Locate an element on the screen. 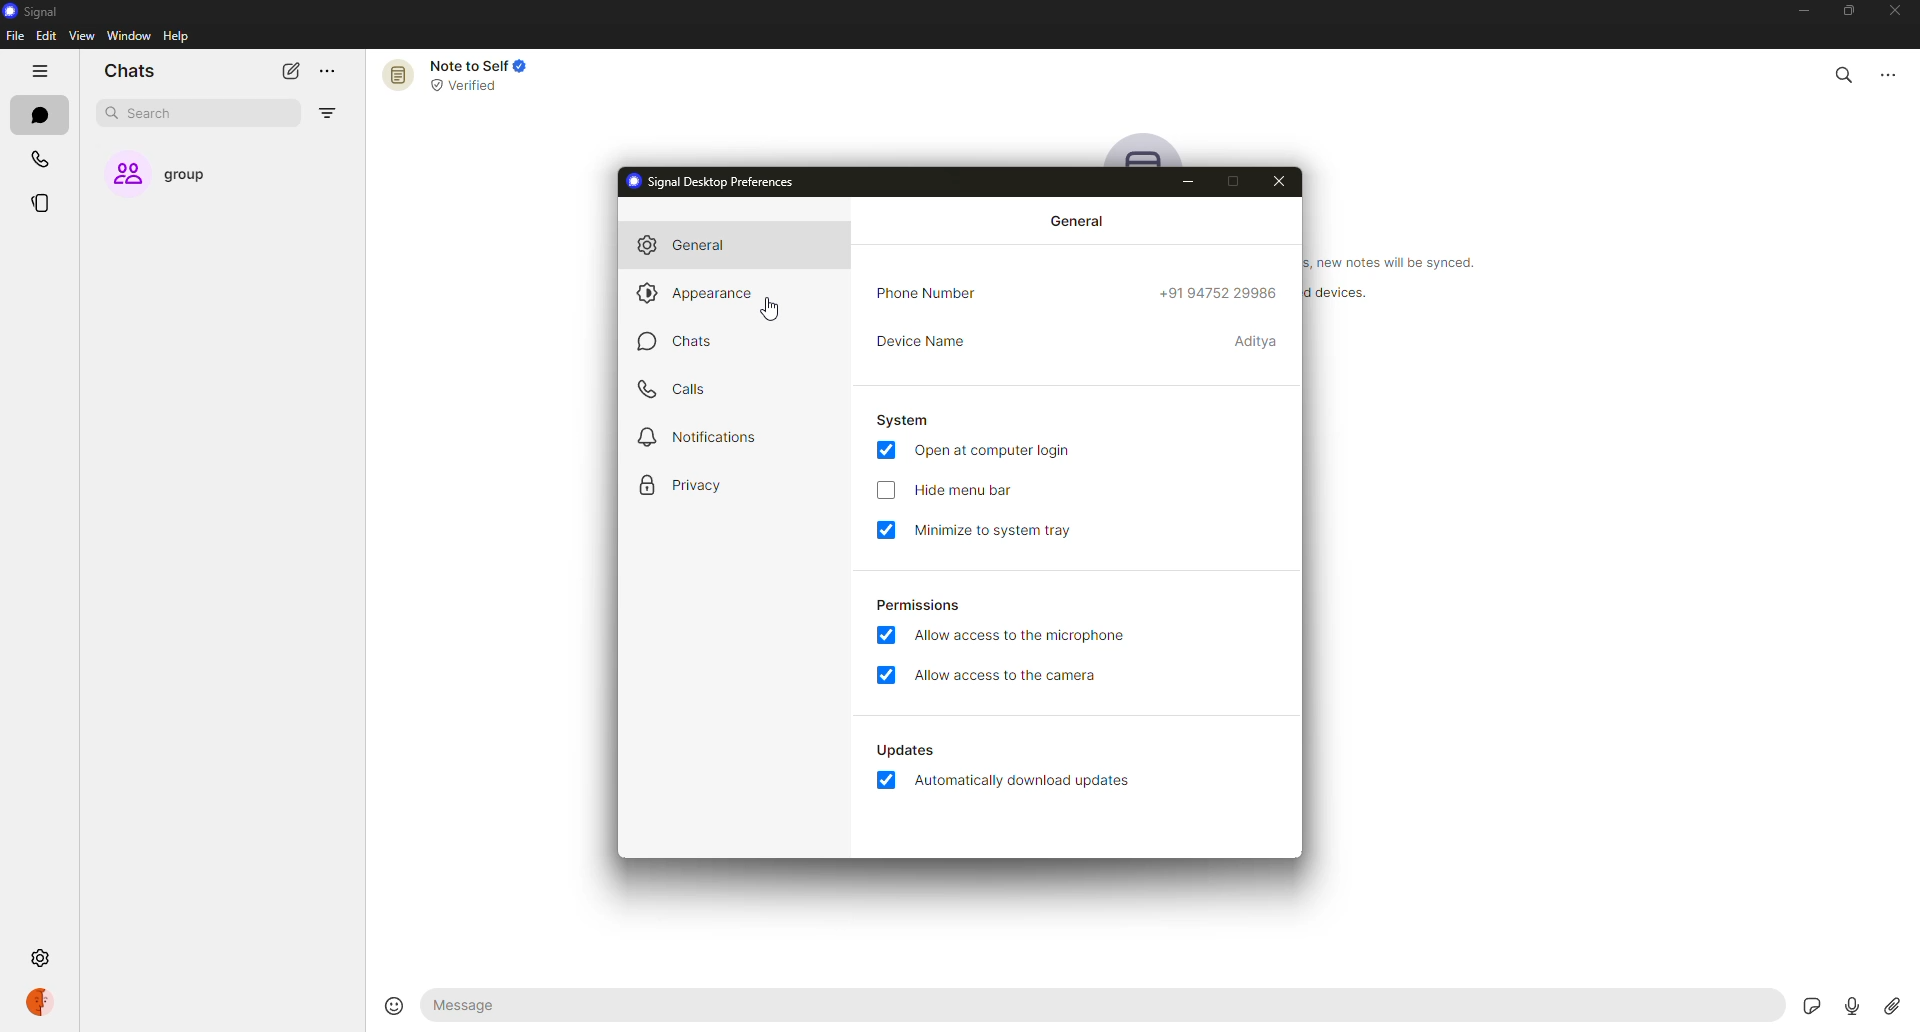  hide menu bar is located at coordinates (963, 492).